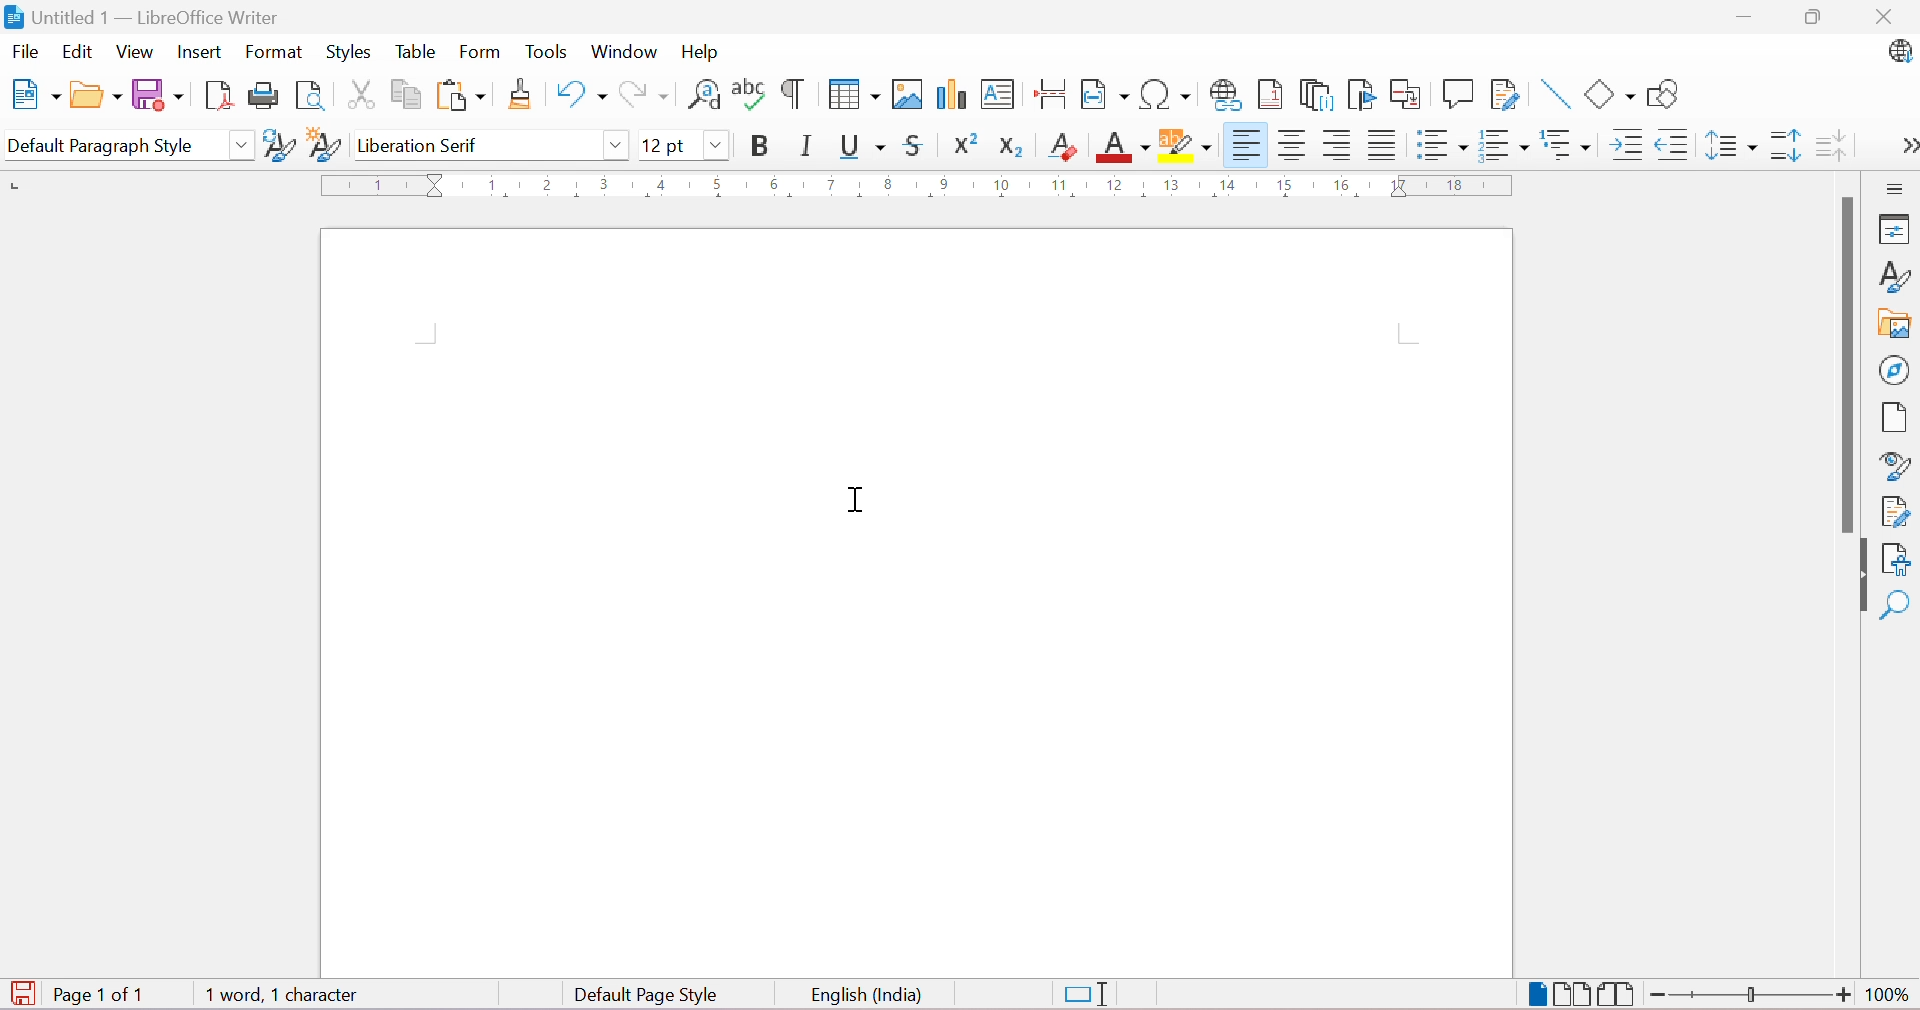 The height and width of the screenshot is (1010, 1920). What do you see at coordinates (1552, 94) in the screenshot?
I see `Insert Line` at bounding box center [1552, 94].